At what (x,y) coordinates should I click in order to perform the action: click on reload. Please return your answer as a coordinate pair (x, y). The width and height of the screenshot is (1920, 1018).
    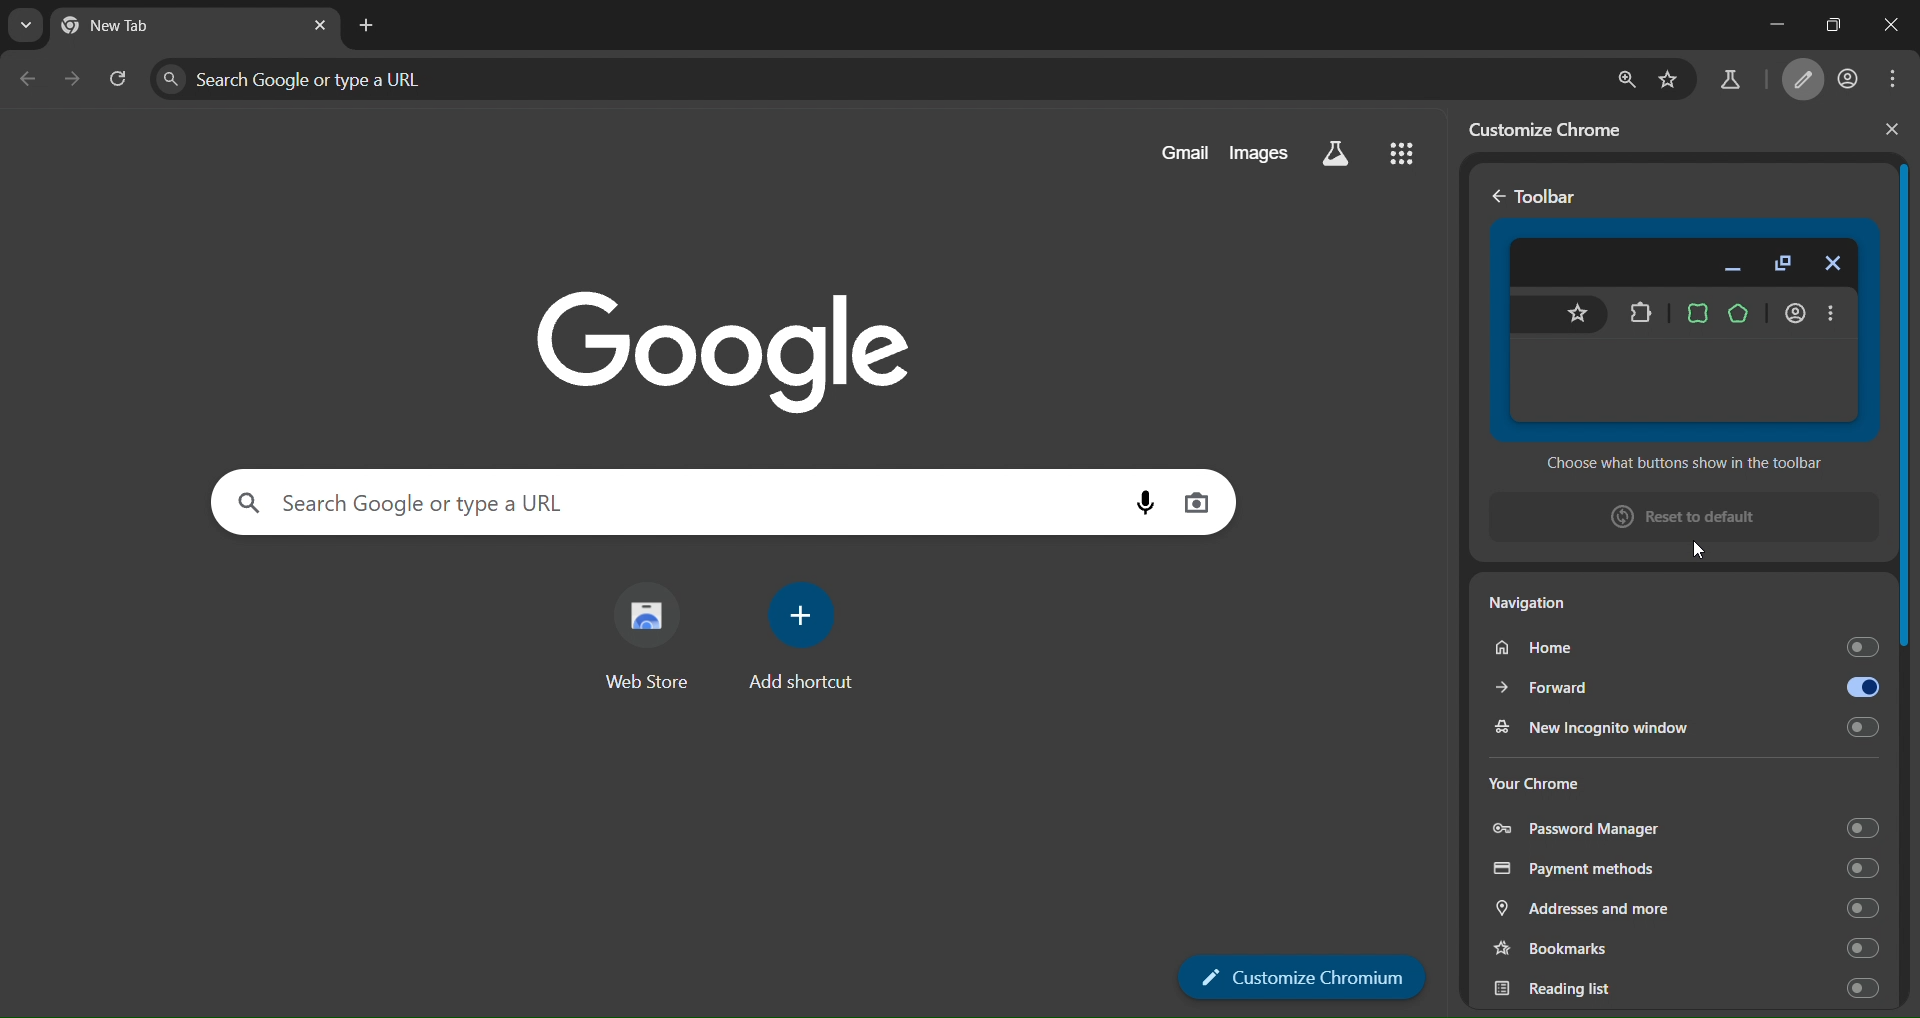
    Looking at the image, I should click on (119, 77).